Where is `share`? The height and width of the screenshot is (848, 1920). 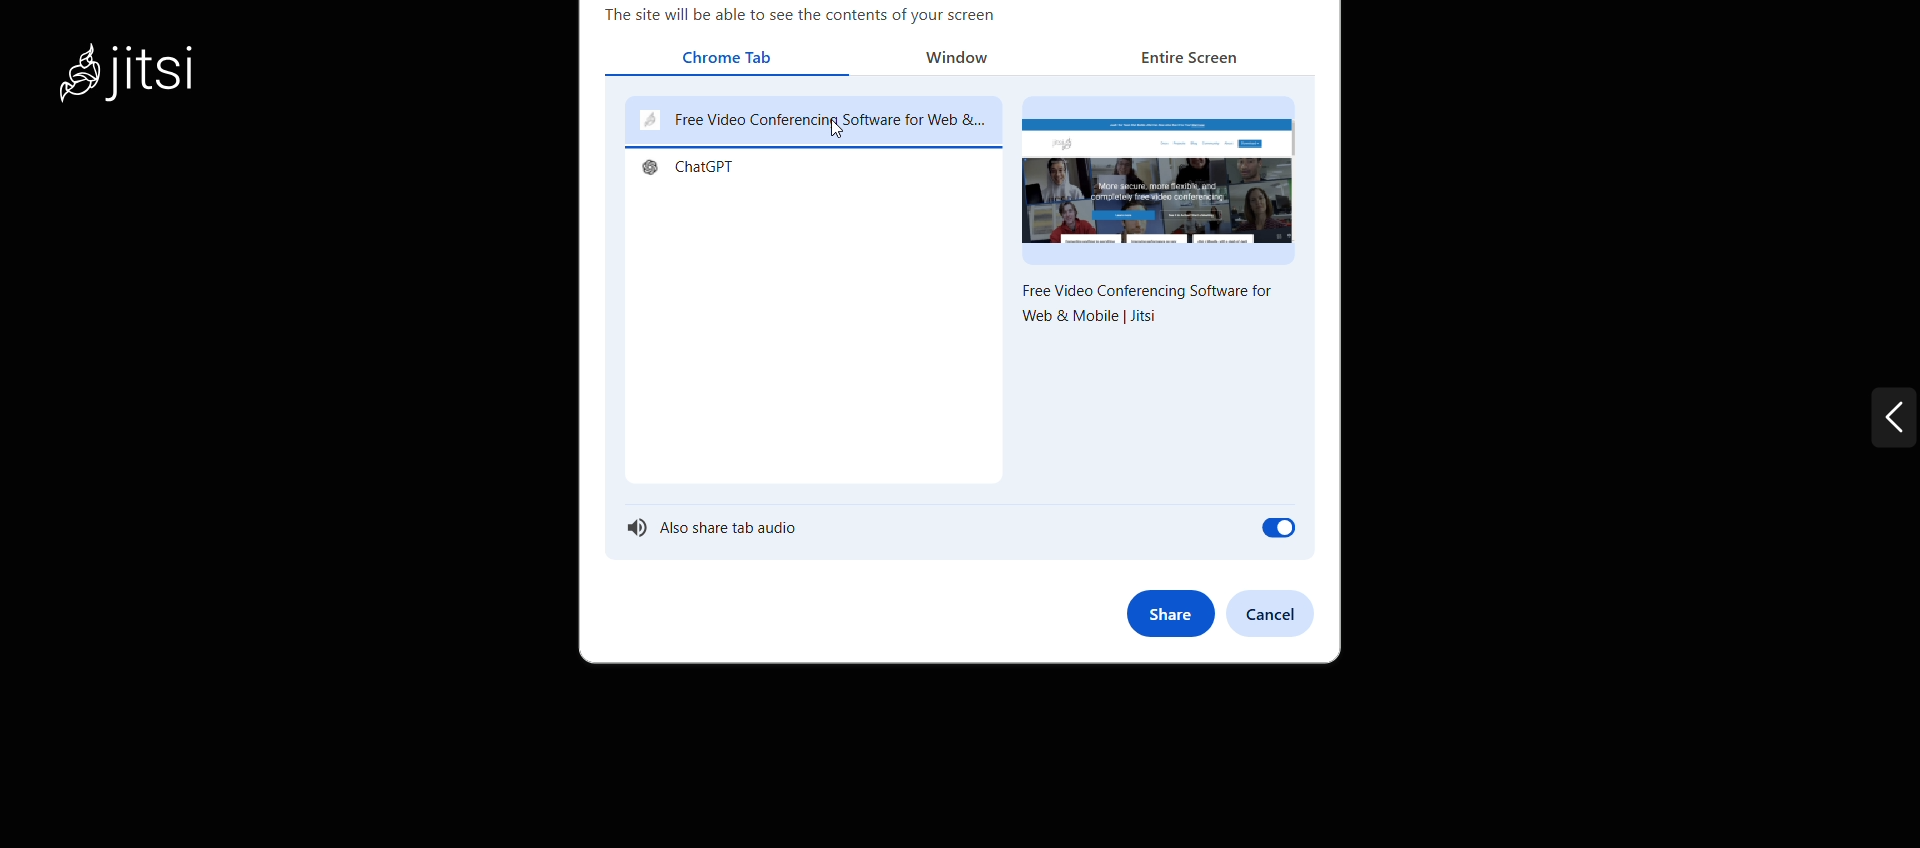
share is located at coordinates (1170, 613).